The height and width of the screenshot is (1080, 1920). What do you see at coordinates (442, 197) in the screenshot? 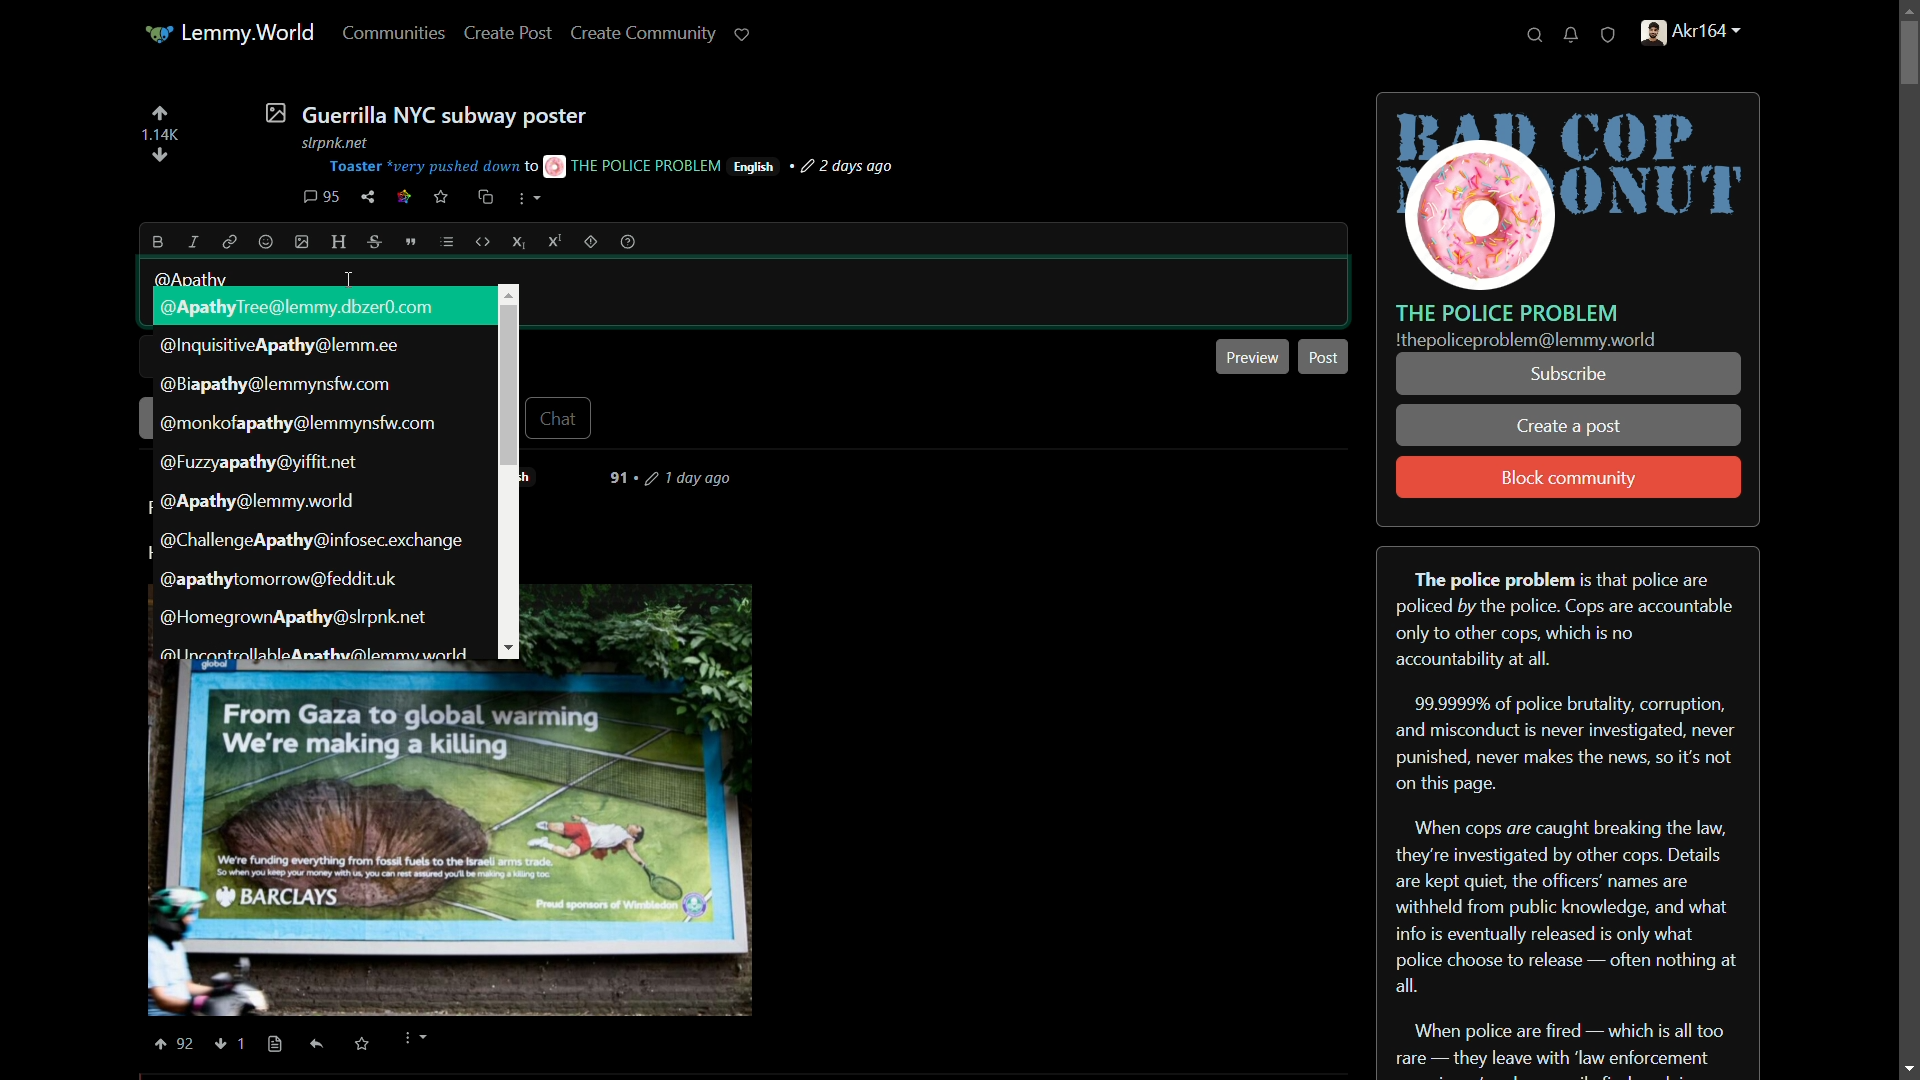
I see `save` at bounding box center [442, 197].